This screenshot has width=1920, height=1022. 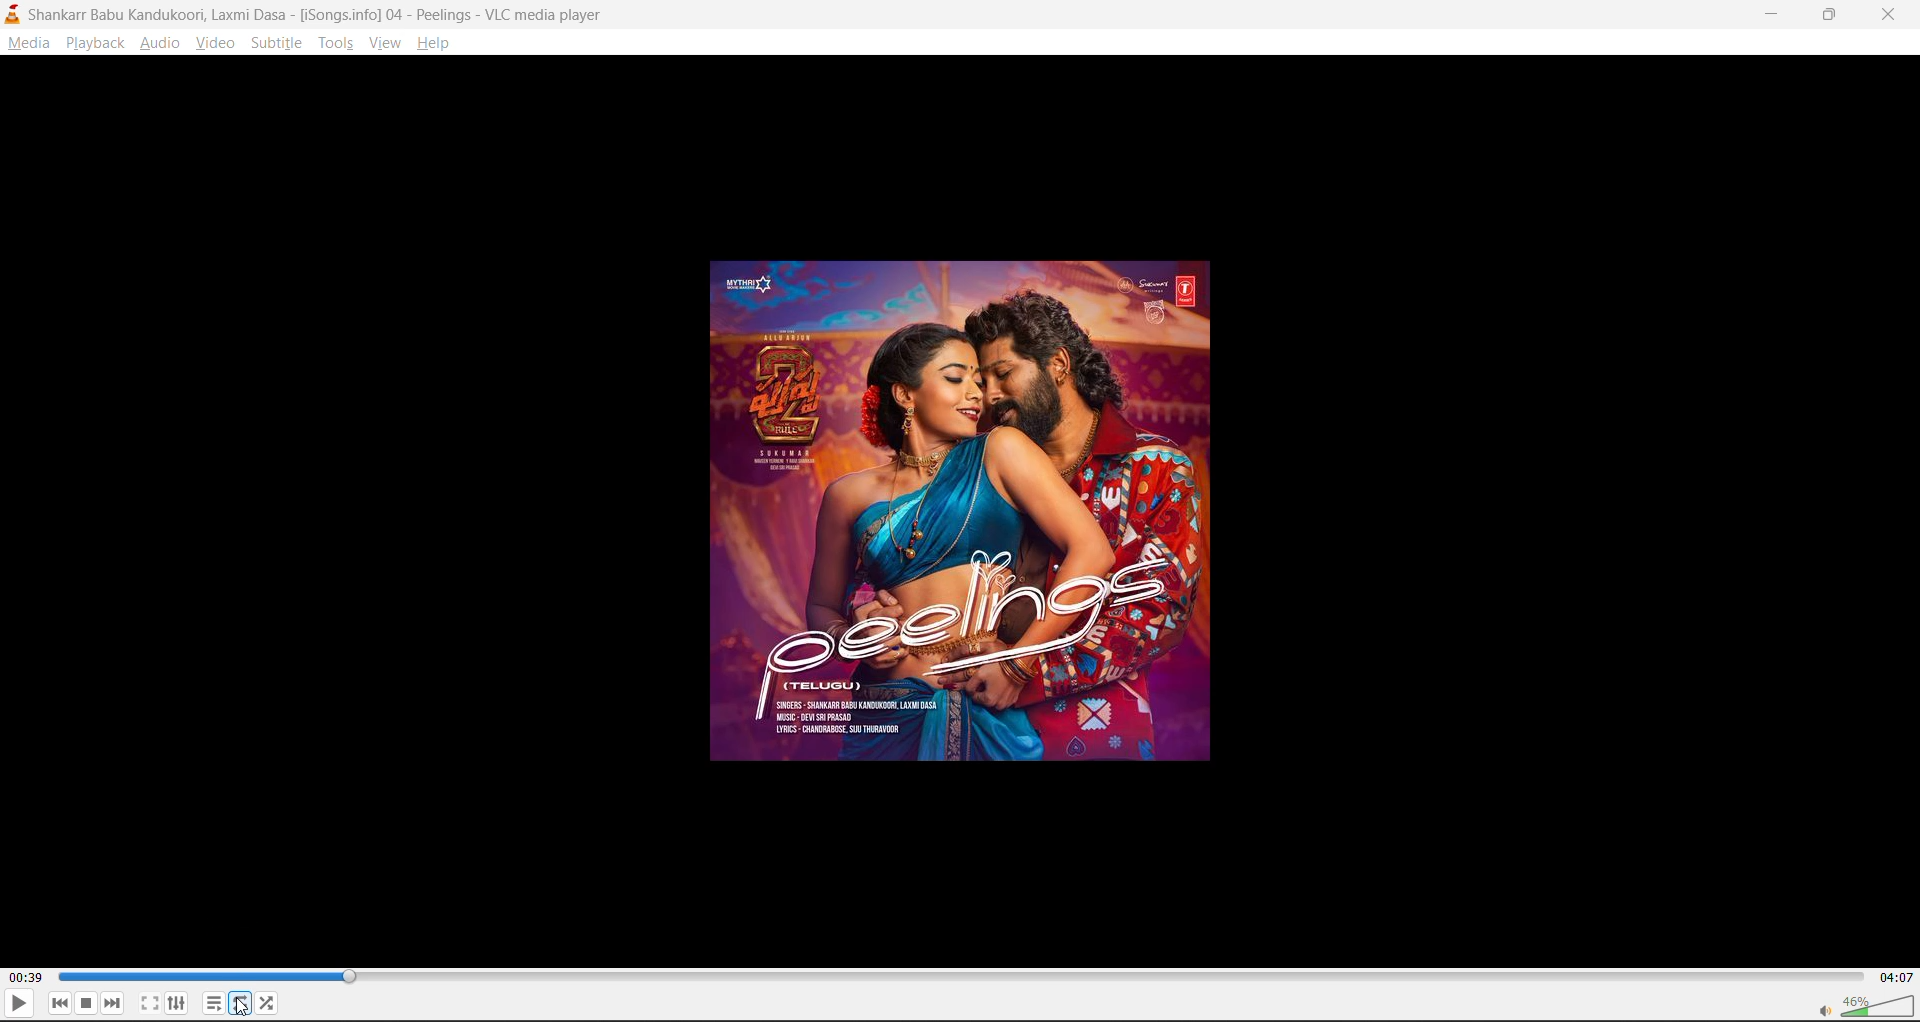 What do you see at coordinates (953, 975) in the screenshot?
I see `track slider` at bounding box center [953, 975].